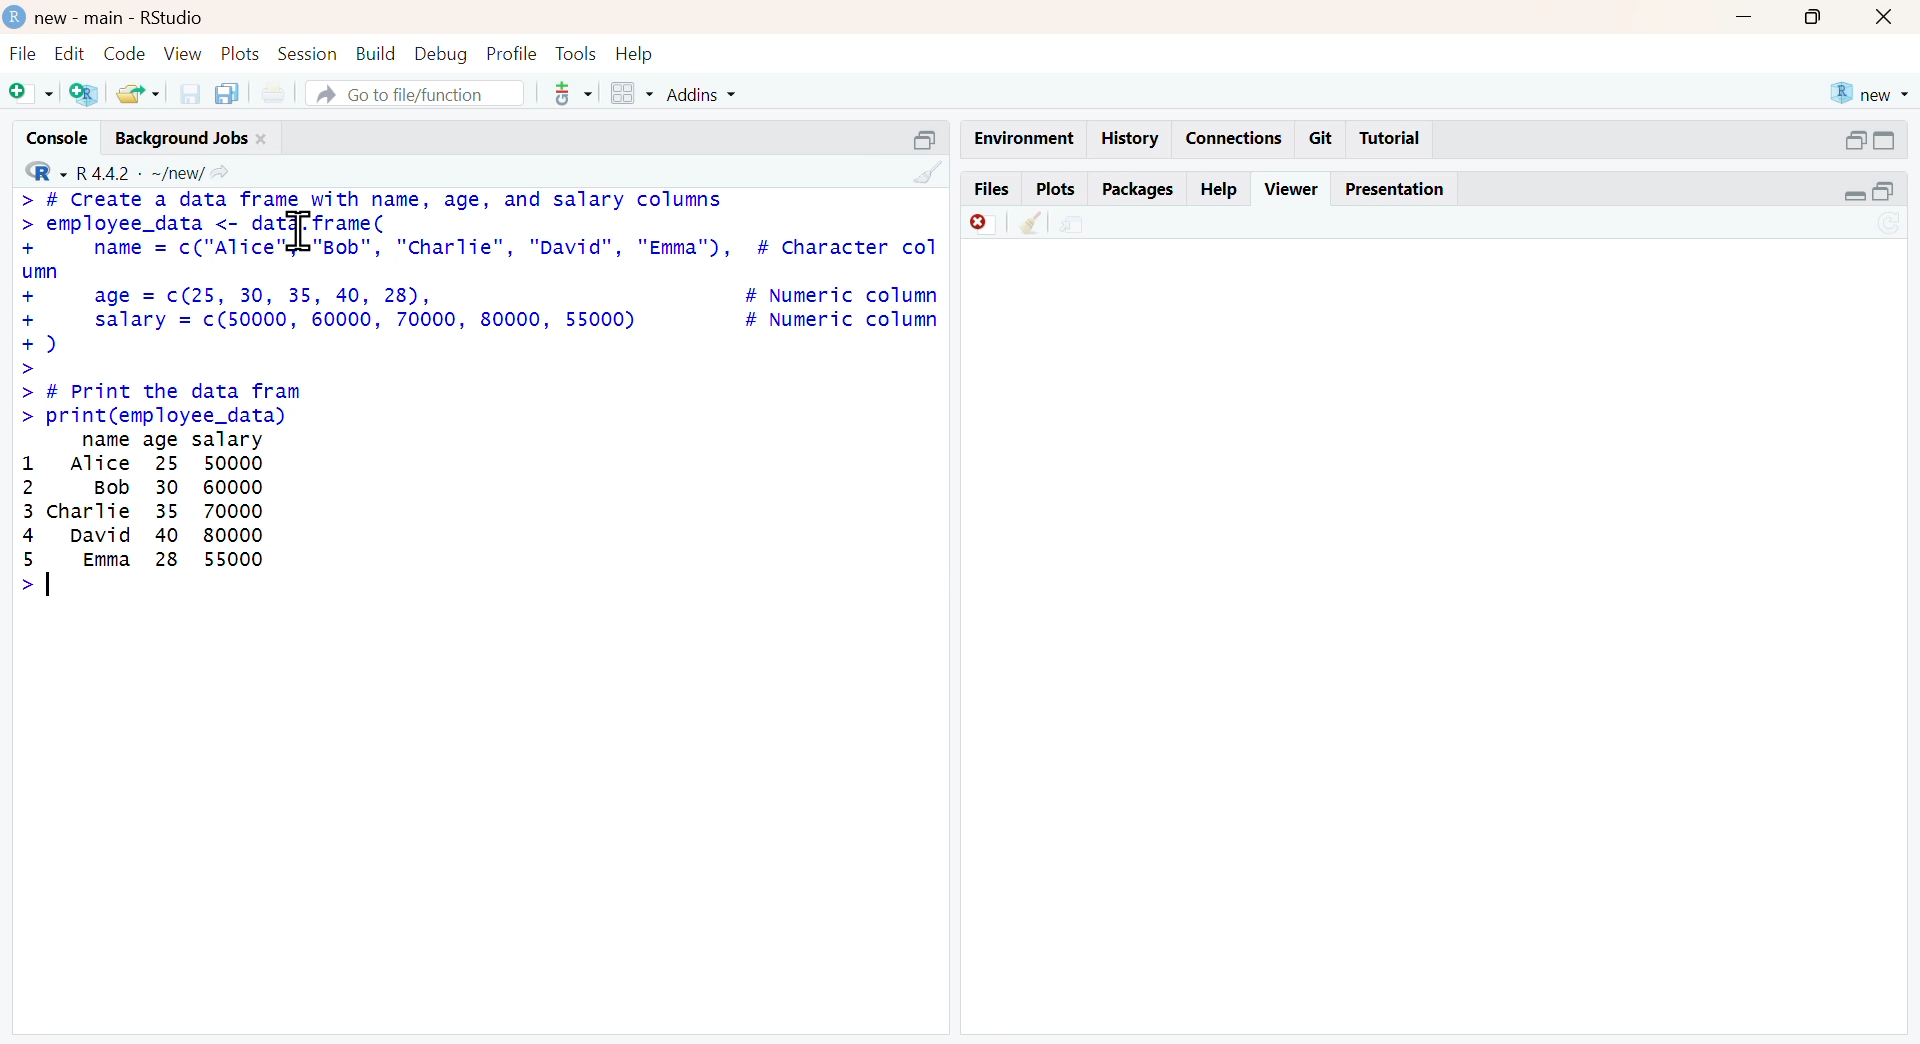  What do you see at coordinates (441, 54) in the screenshot?
I see `Debug` at bounding box center [441, 54].